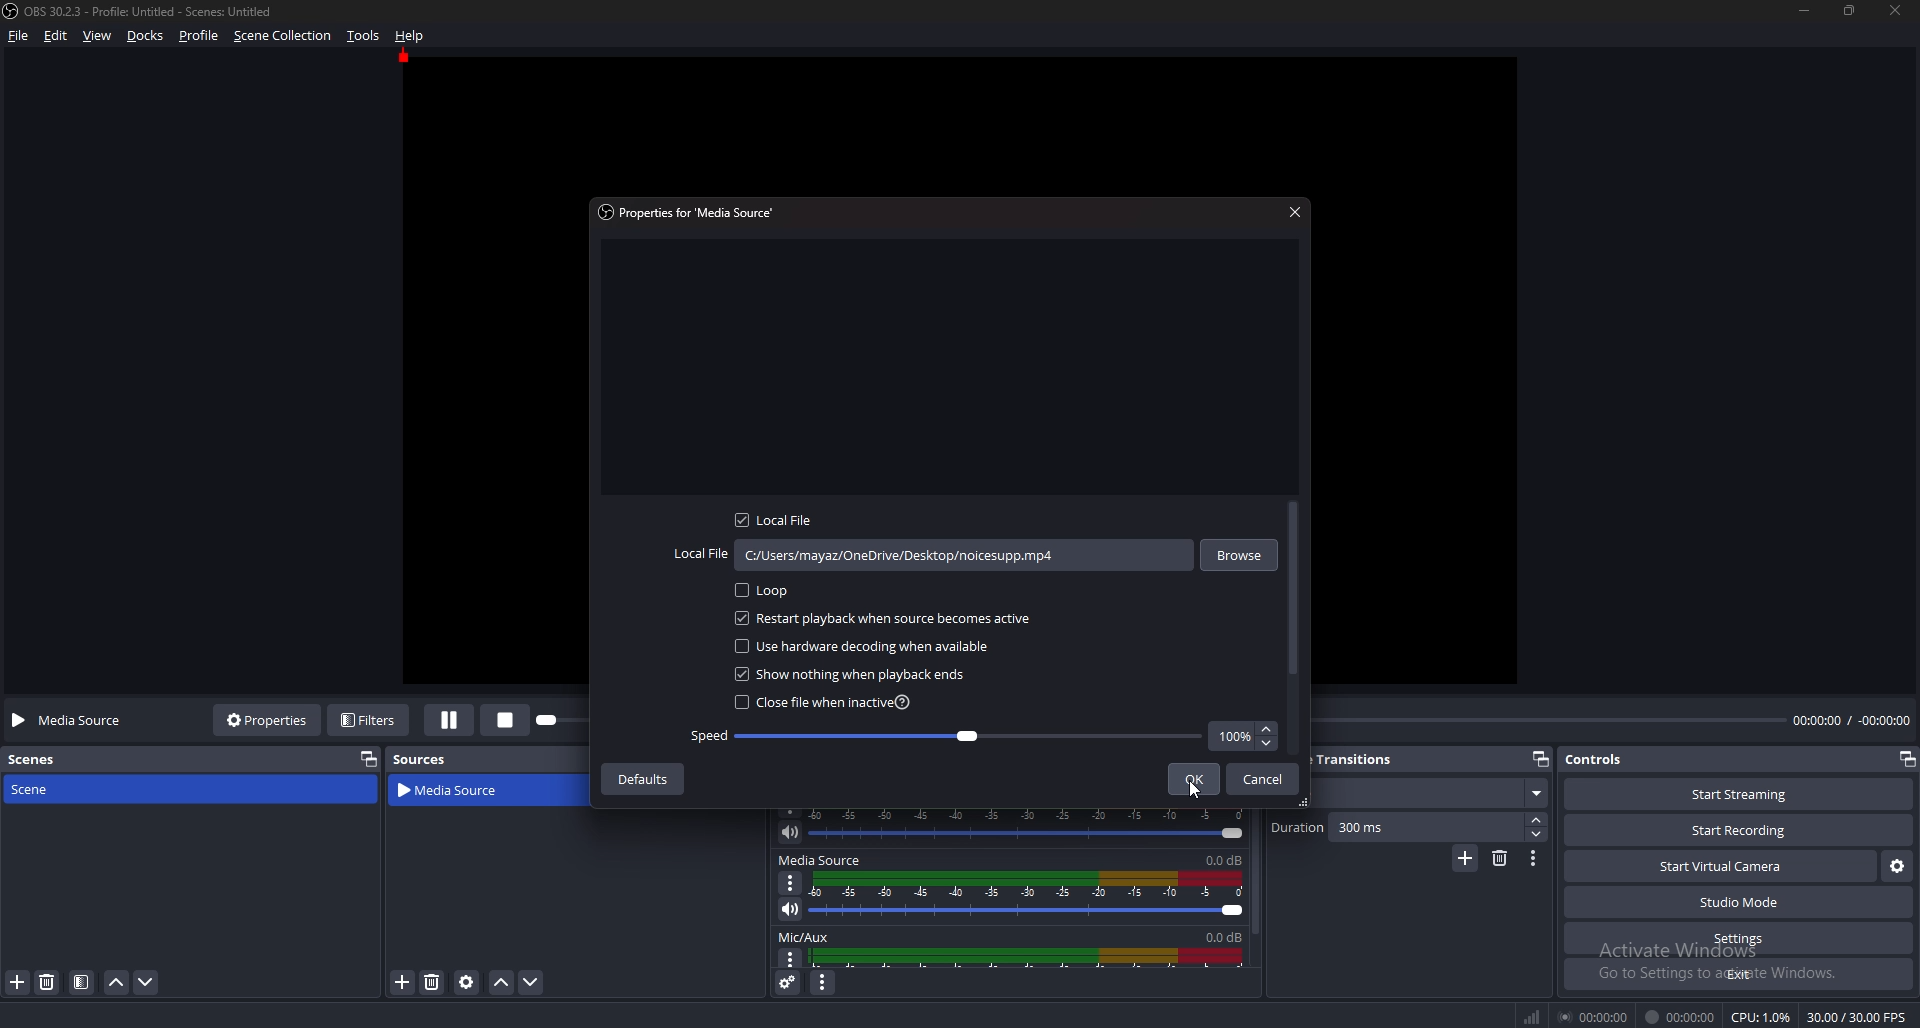 Image resolution: width=1920 pixels, height=1028 pixels. Describe the element at coordinates (1033, 824) in the screenshot. I see `Audio soundbar` at that location.